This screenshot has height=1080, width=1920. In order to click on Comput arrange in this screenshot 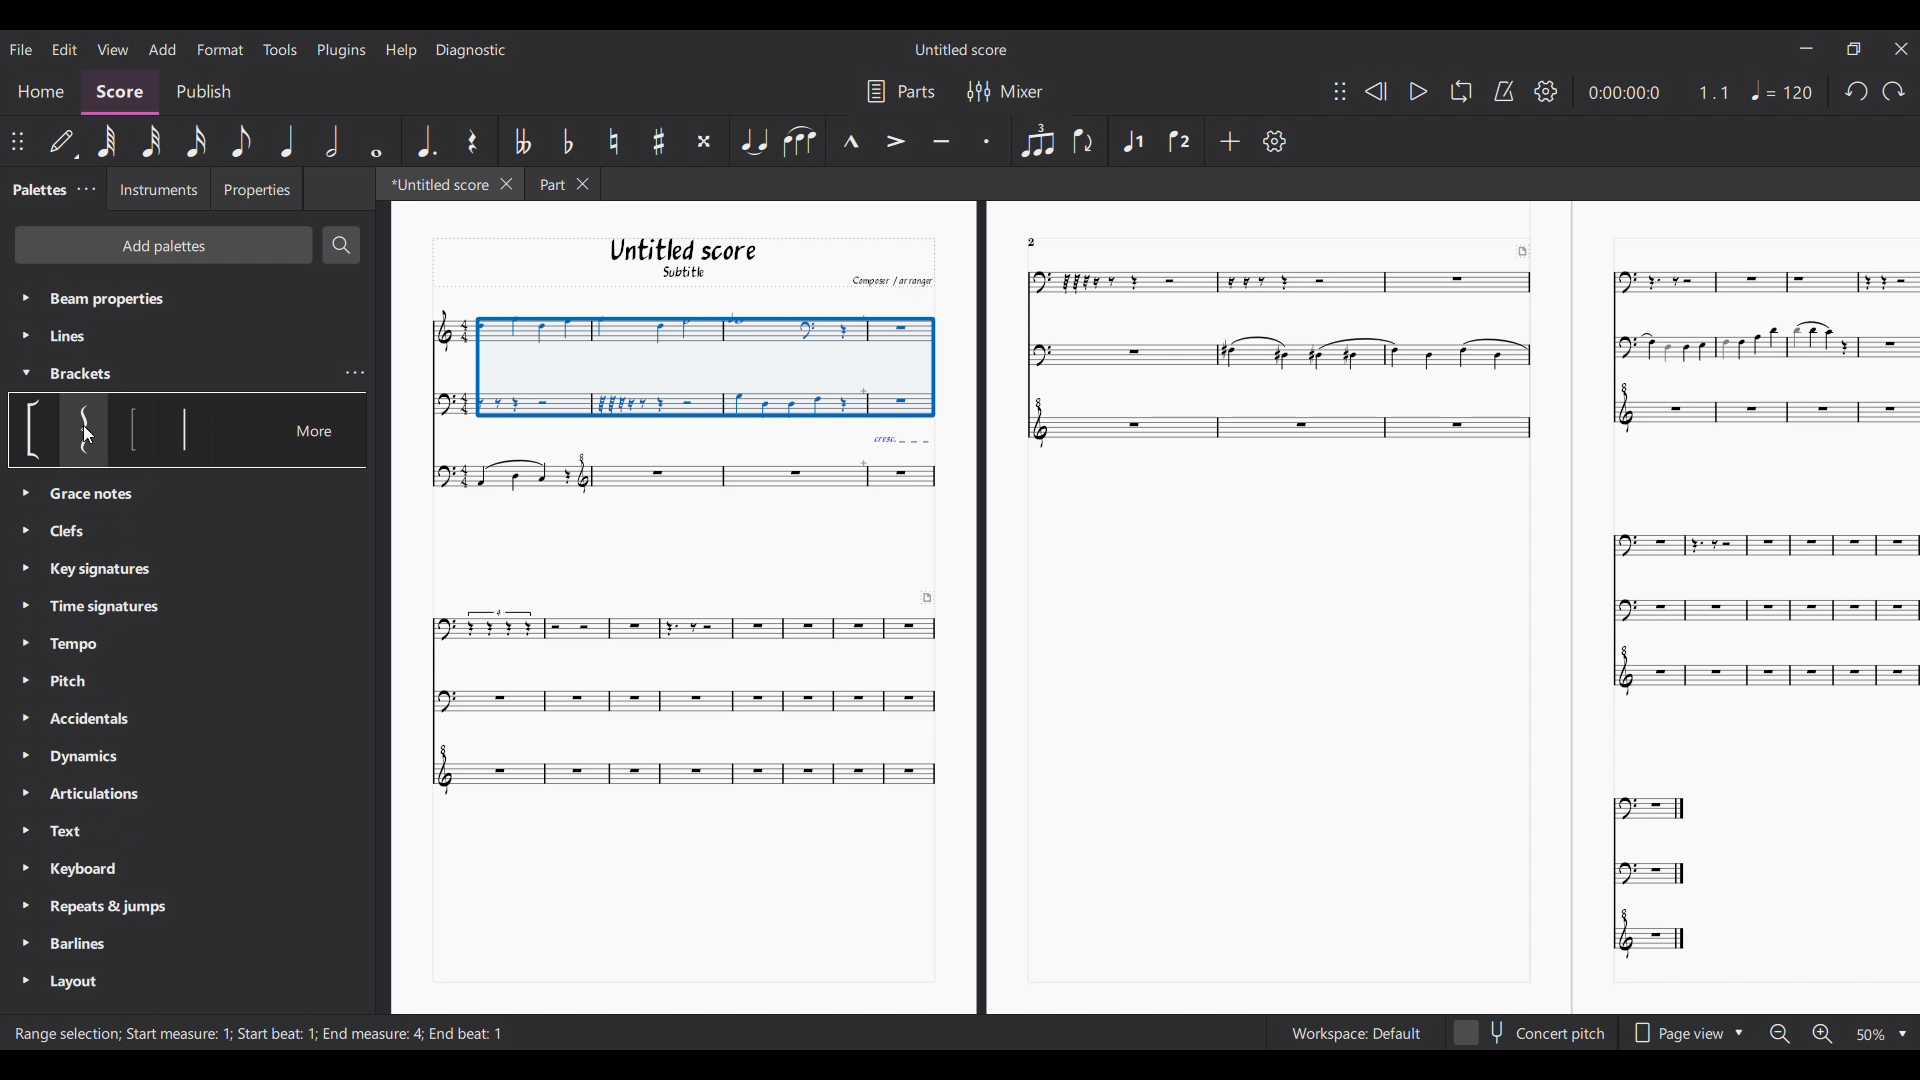, I will do `click(888, 280)`.